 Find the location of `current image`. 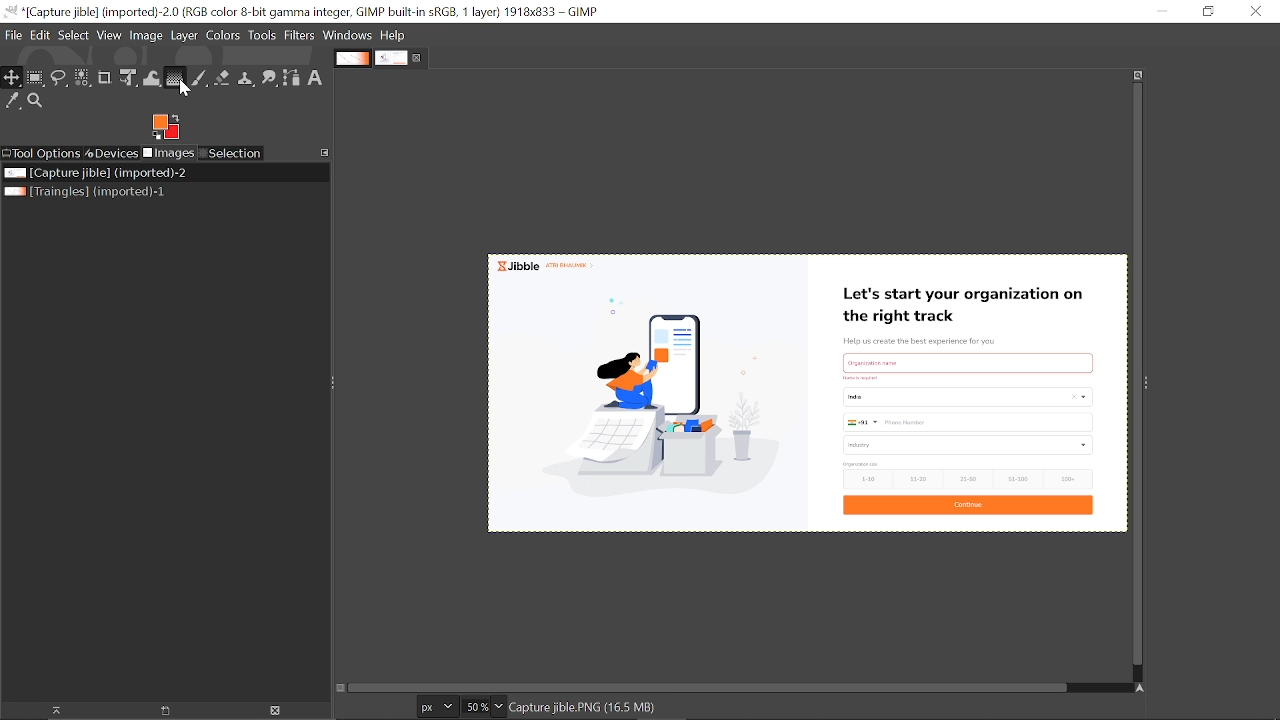

current image is located at coordinates (803, 394).